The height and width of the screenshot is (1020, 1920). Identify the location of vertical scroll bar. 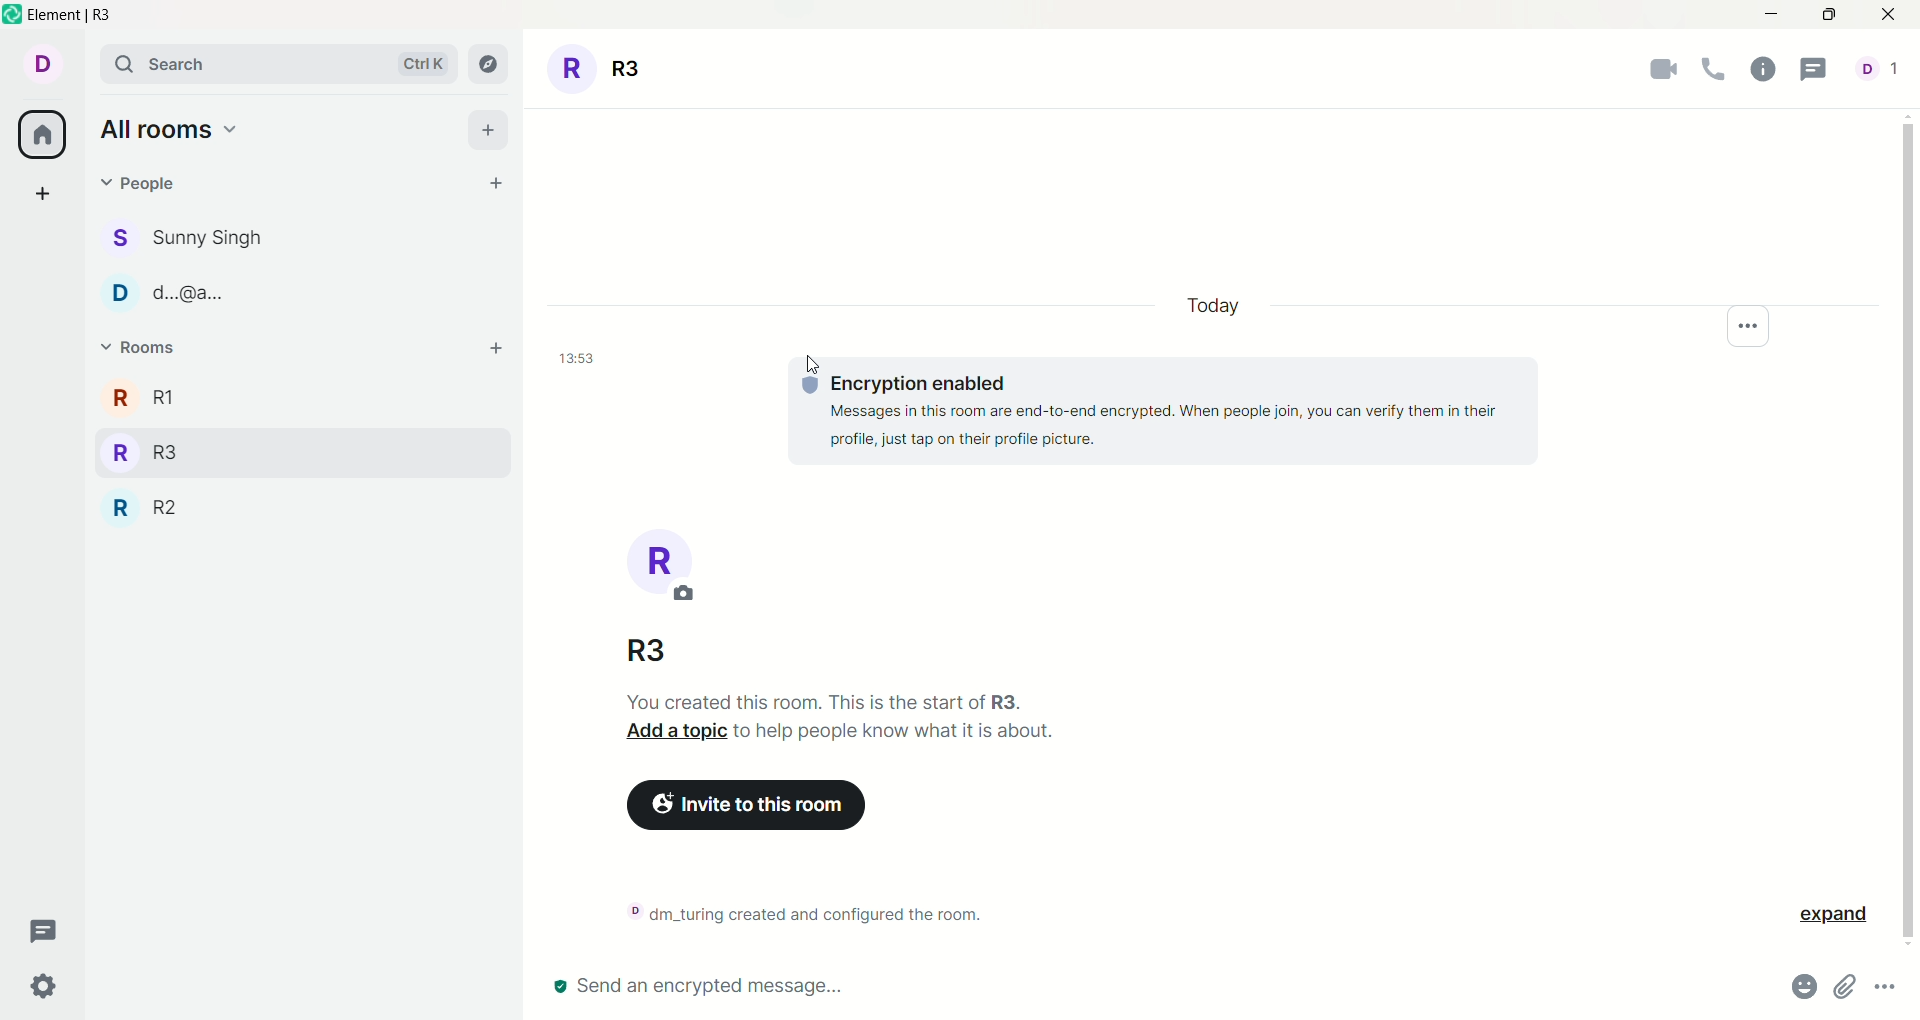
(1908, 528).